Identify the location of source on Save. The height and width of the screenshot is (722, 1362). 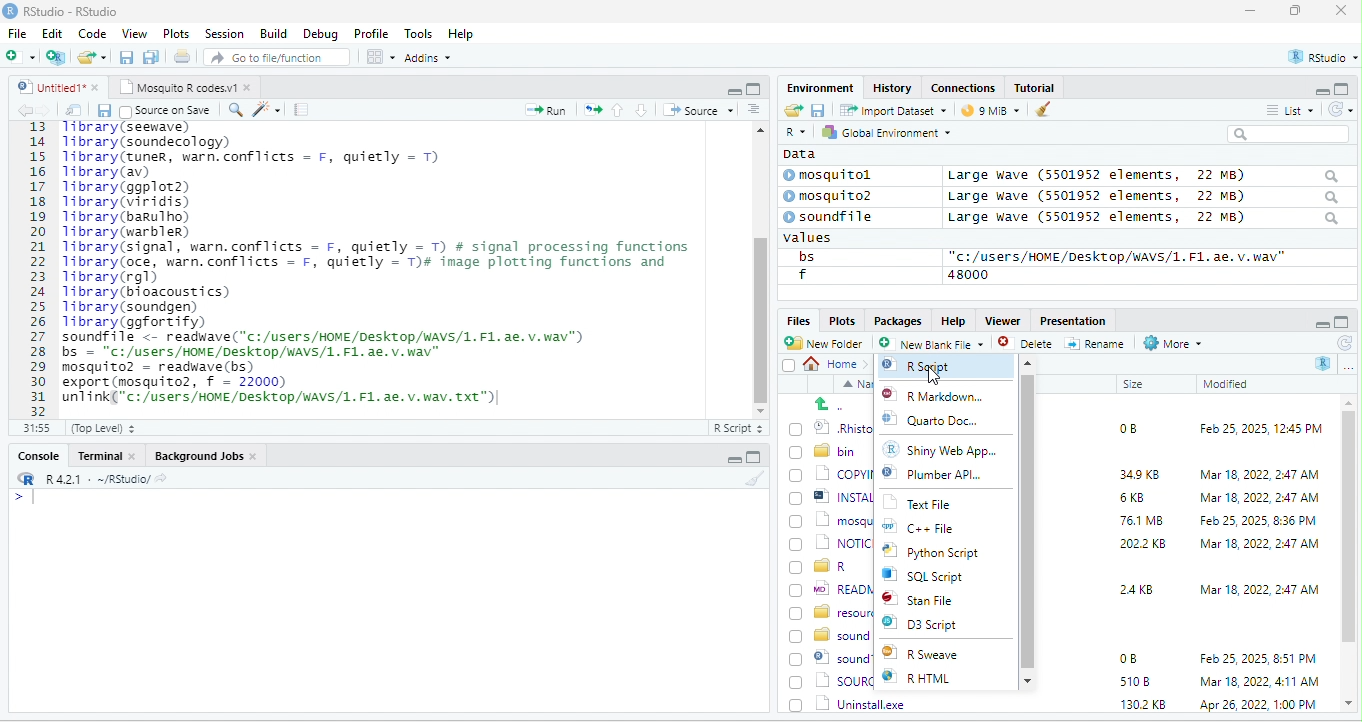
(167, 112).